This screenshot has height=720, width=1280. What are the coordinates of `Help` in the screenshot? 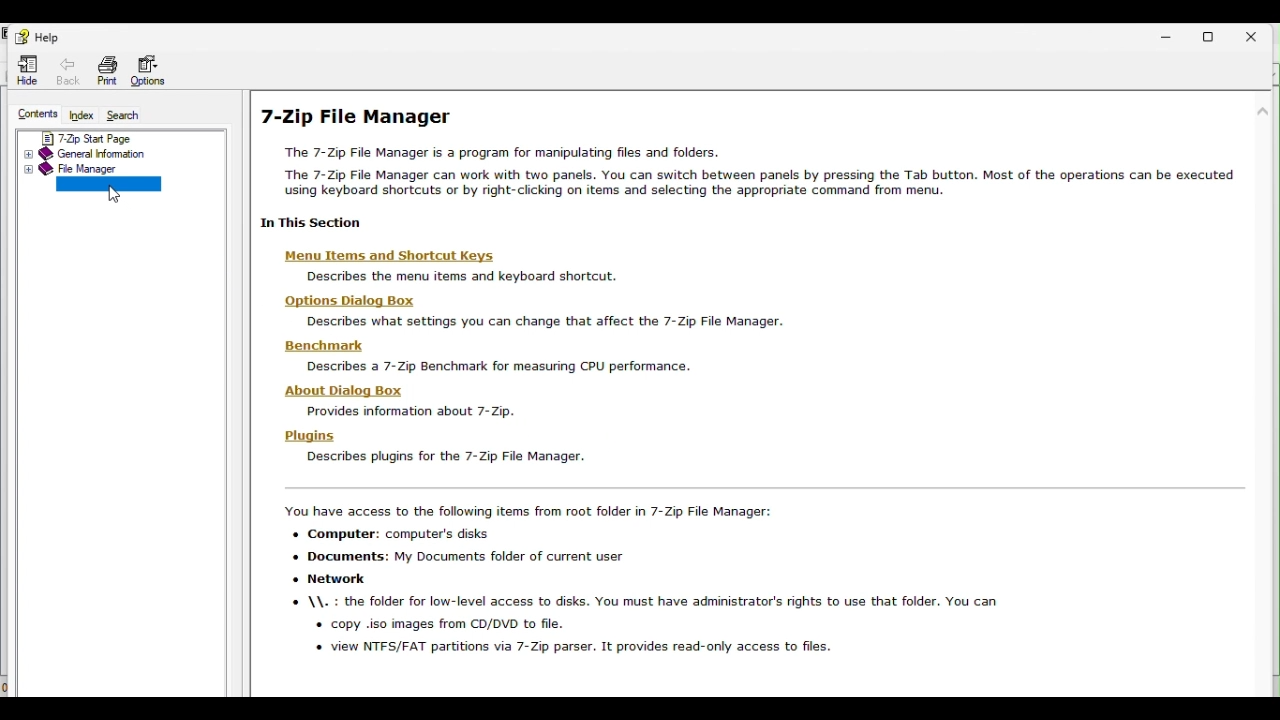 It's located at (39, 35).